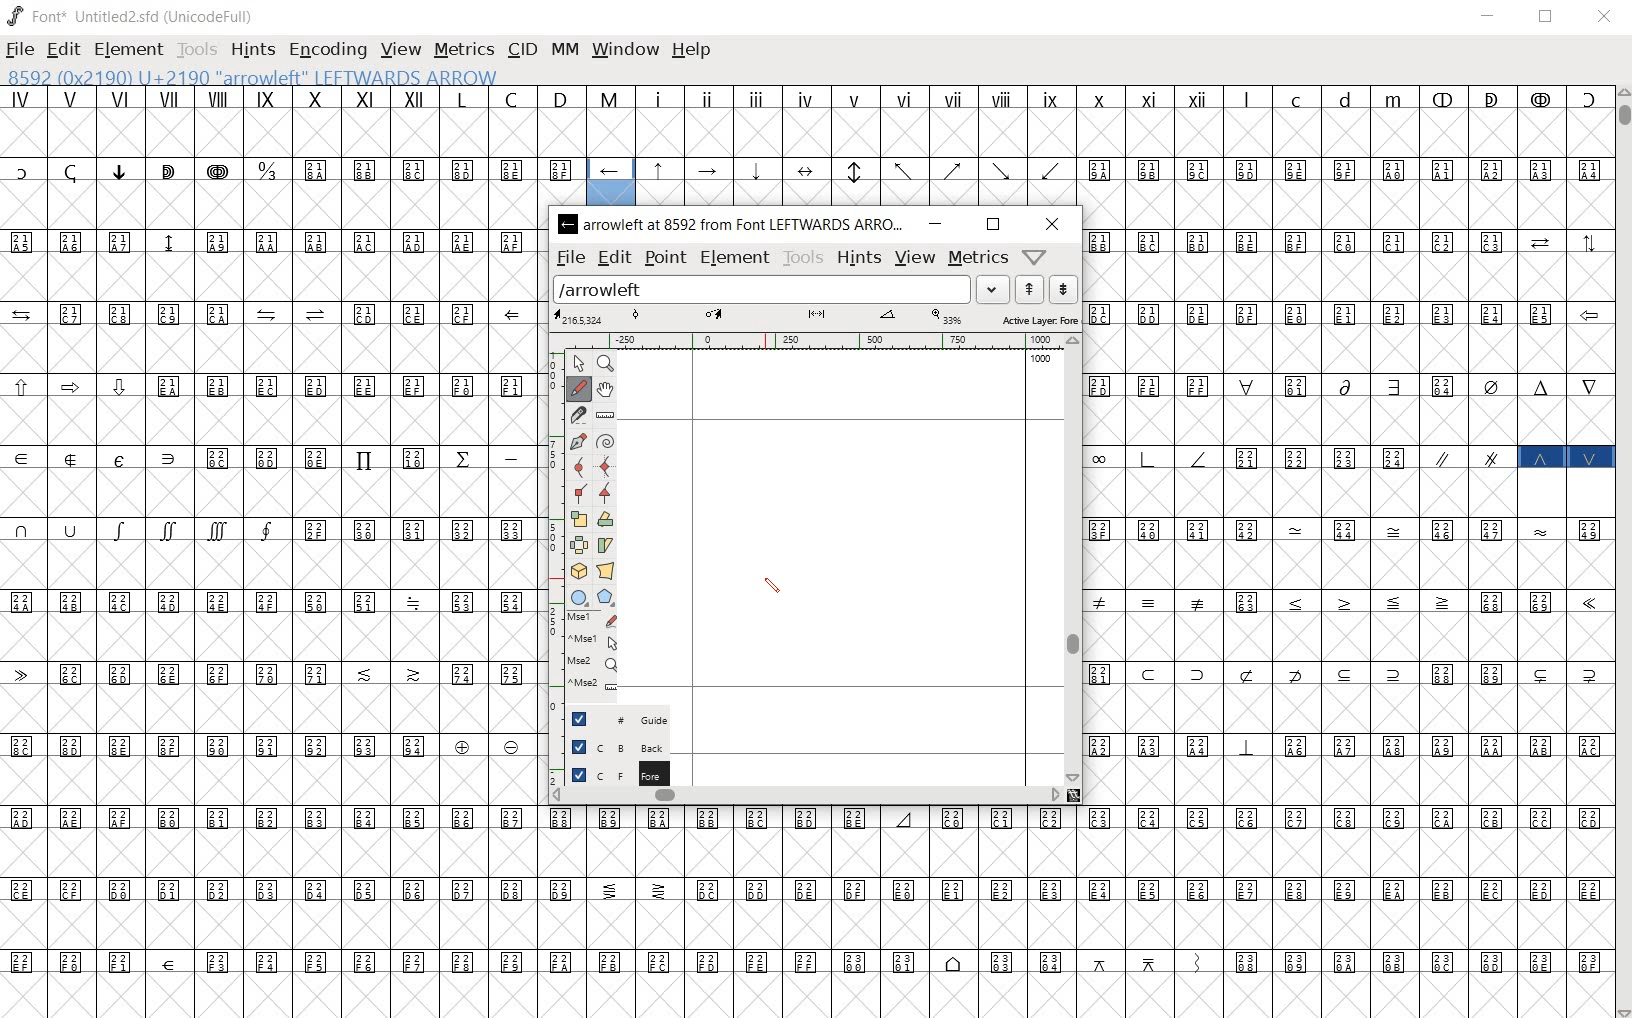 The image size is (1632, 1018). I want to click on tools, so click(196, 52).